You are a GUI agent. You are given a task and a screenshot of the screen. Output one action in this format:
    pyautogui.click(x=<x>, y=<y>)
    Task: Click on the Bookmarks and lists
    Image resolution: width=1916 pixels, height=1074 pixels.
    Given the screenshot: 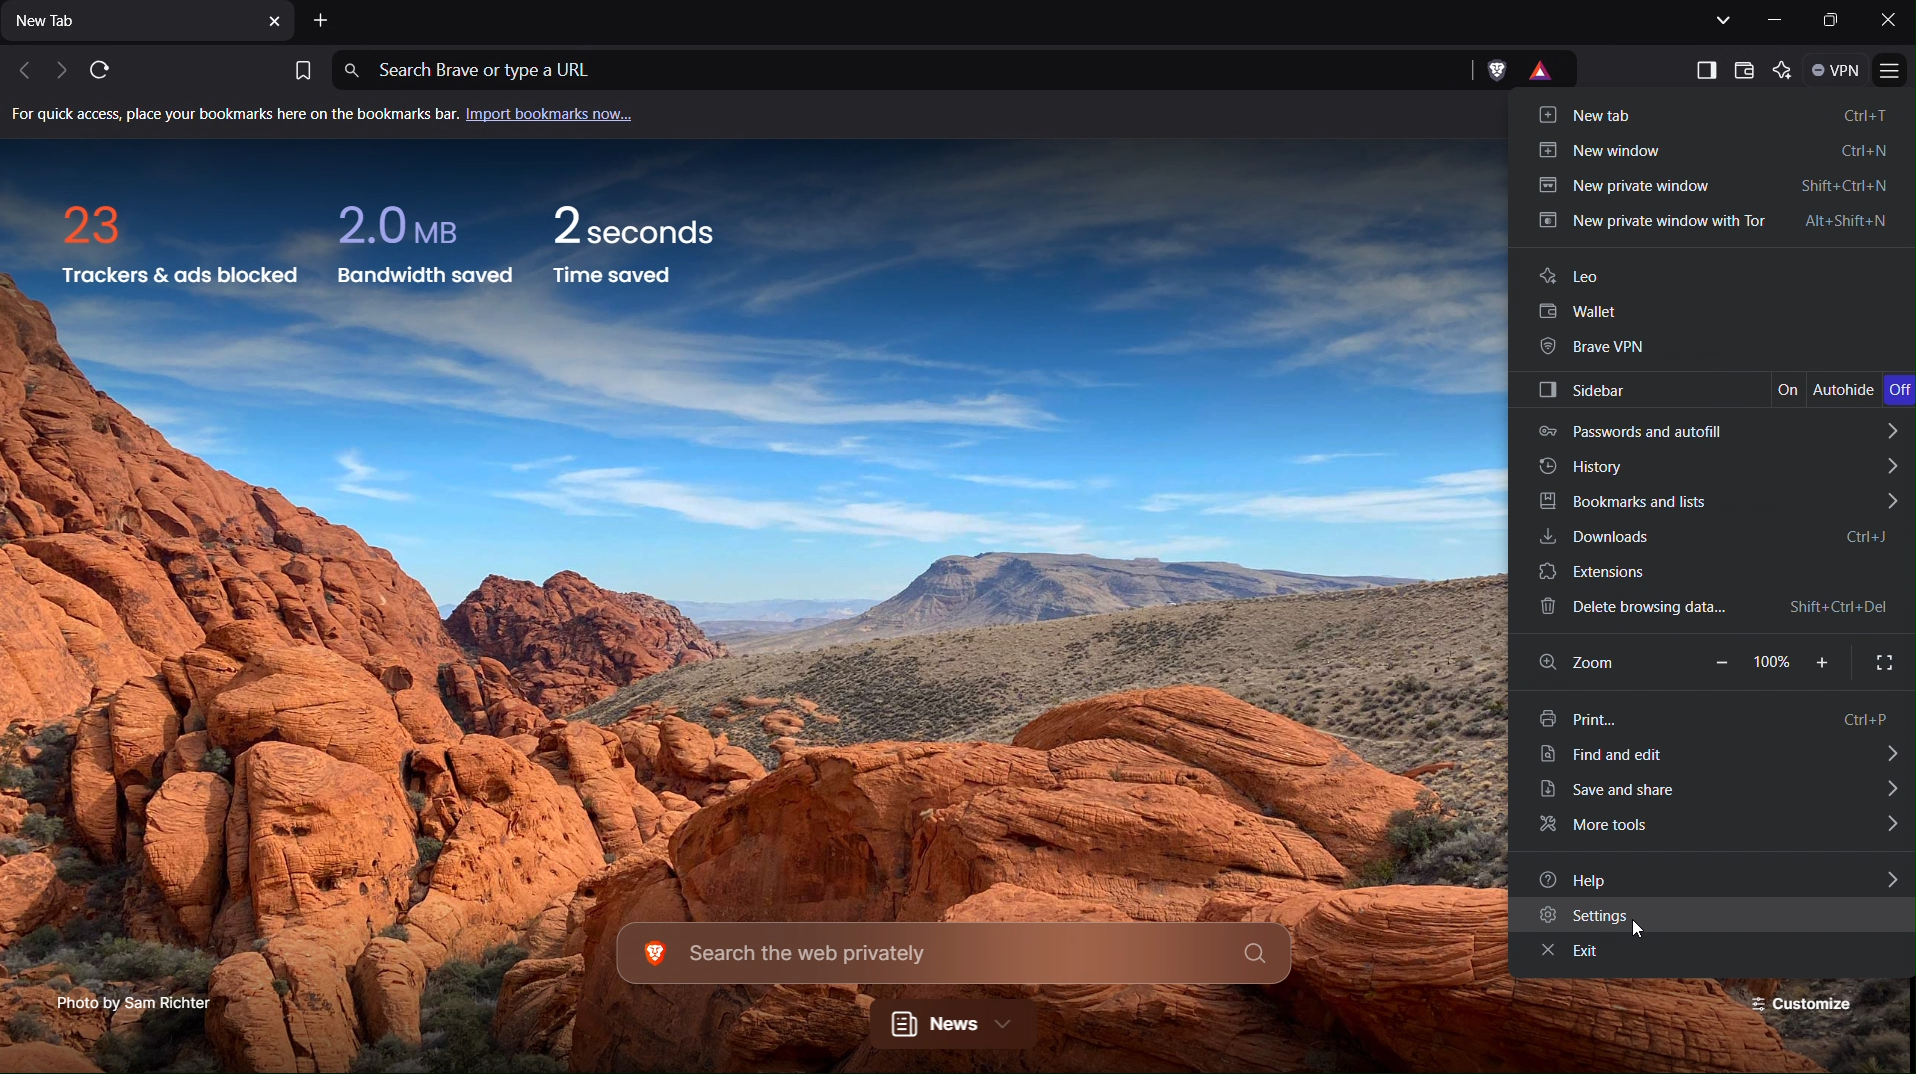 What is the action you would take?
    pyautogui.click(x=1715, y=501)
    